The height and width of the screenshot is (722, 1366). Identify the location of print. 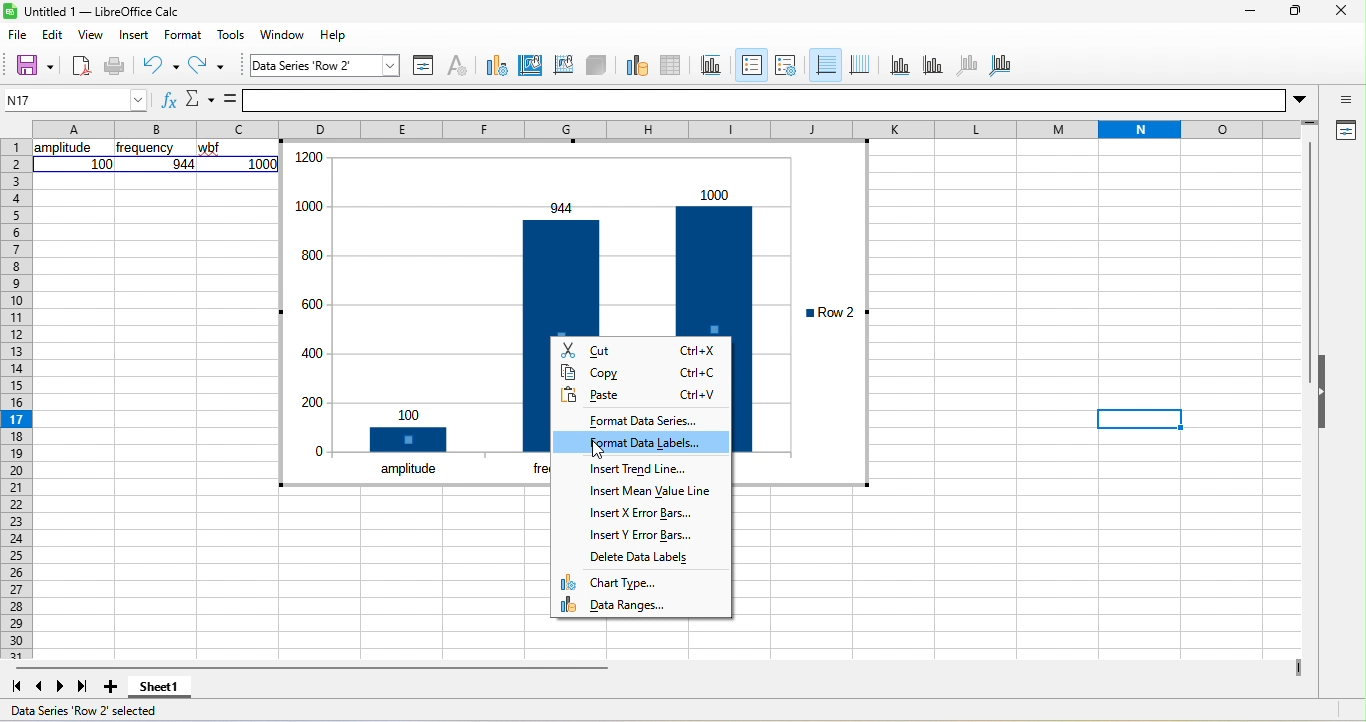
(115, 66).